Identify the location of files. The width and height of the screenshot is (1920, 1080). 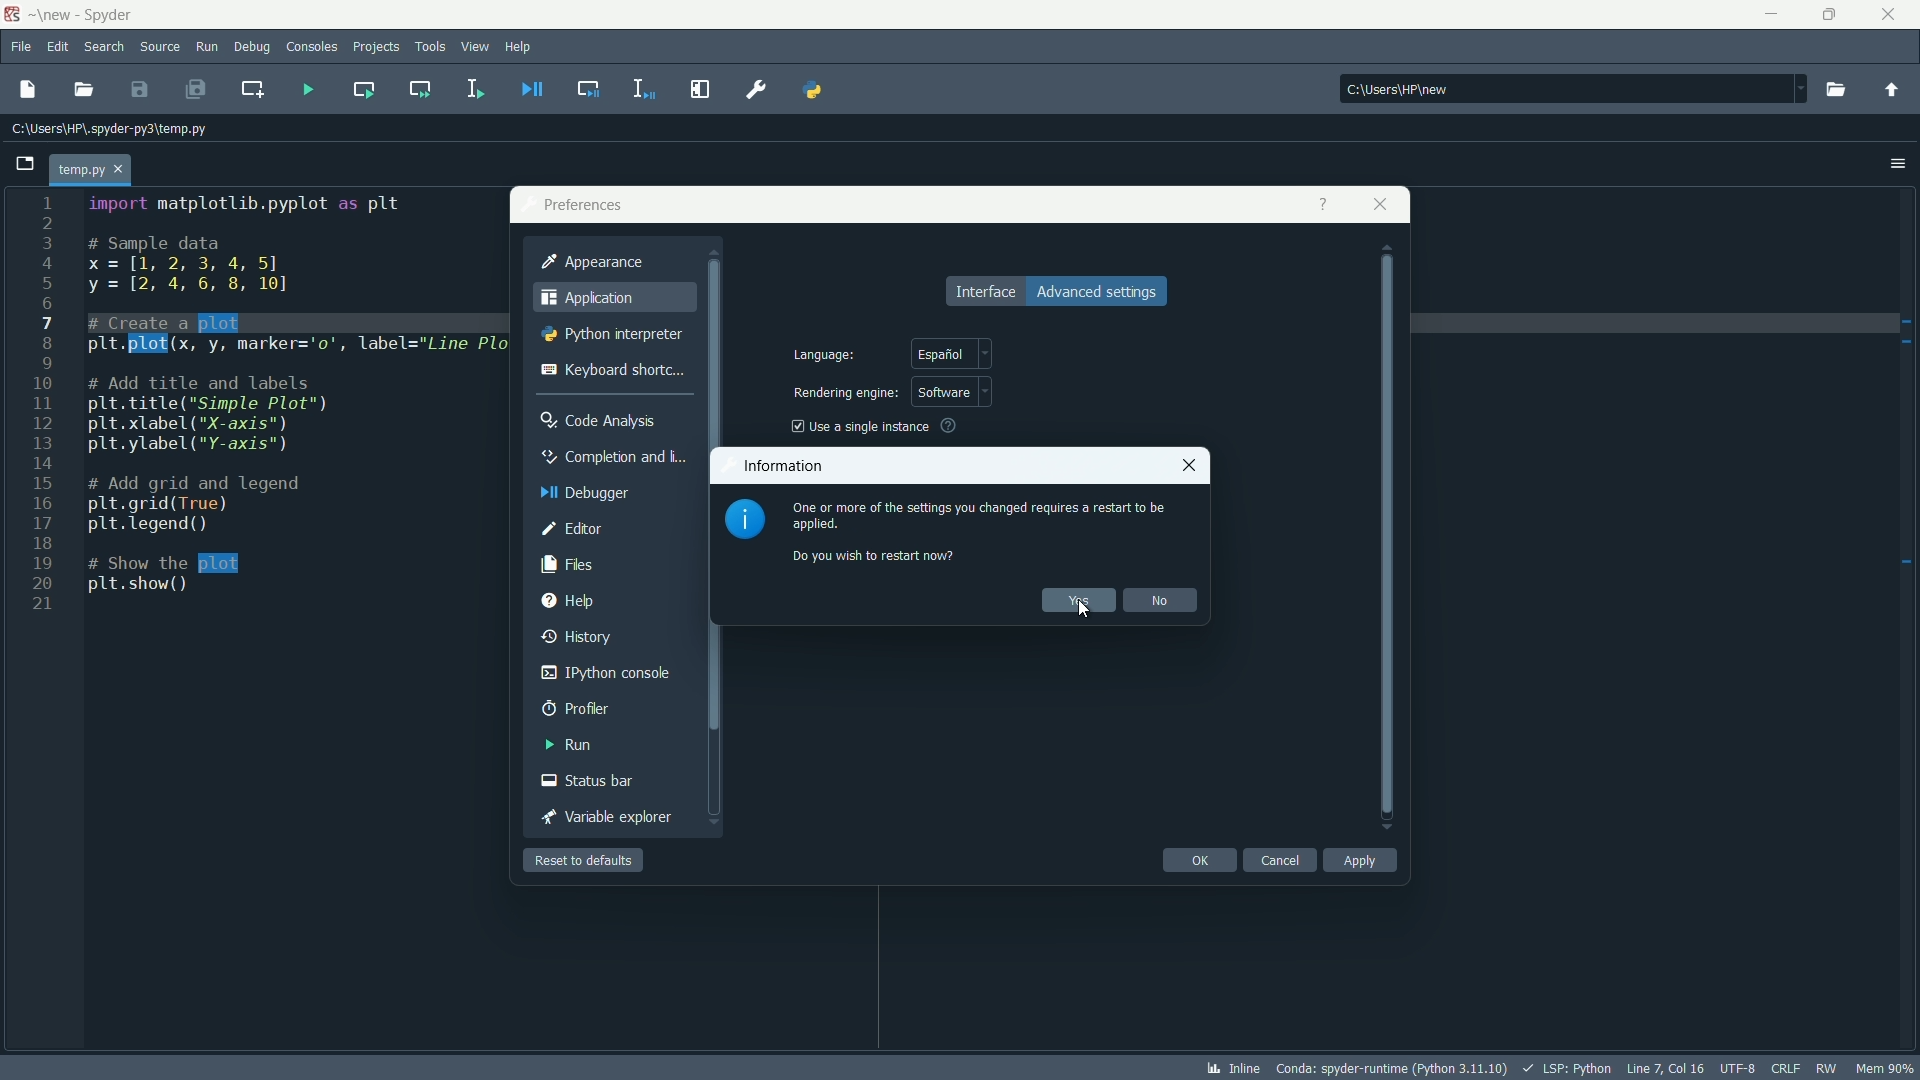
(567, 565).